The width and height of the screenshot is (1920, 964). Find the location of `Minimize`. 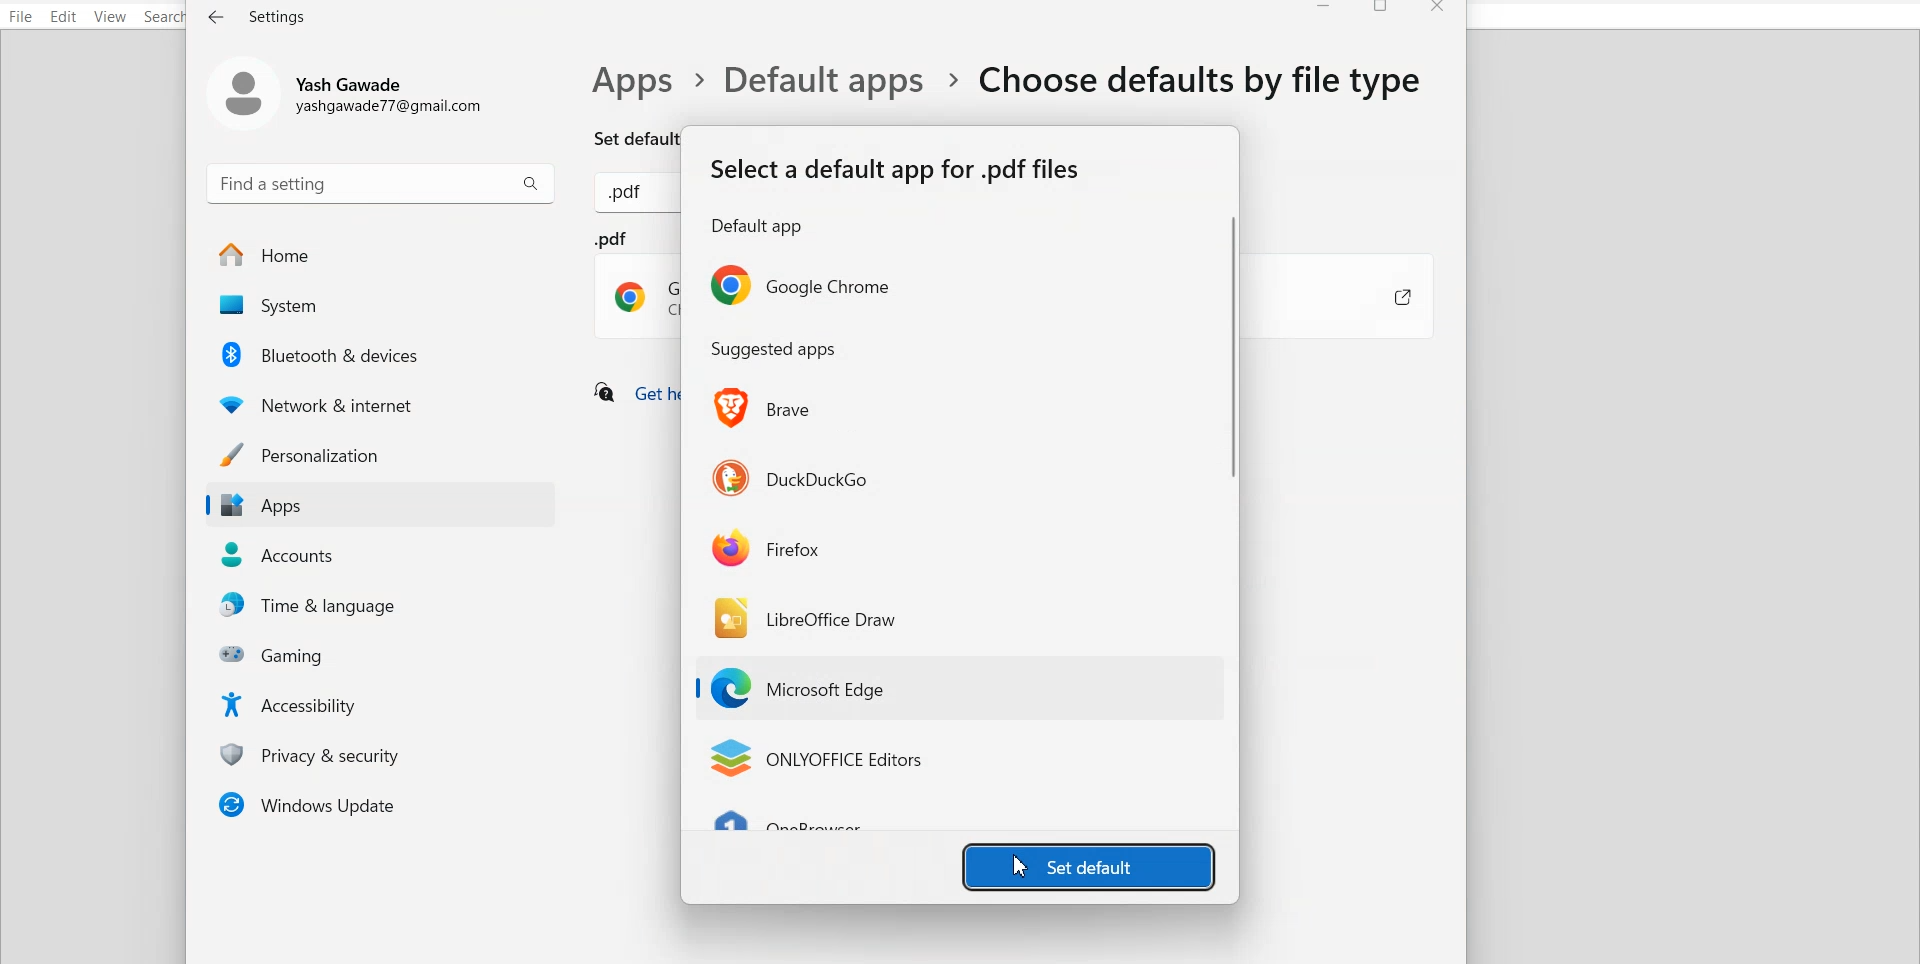

Minimize is located at coordinates (1324, 10).